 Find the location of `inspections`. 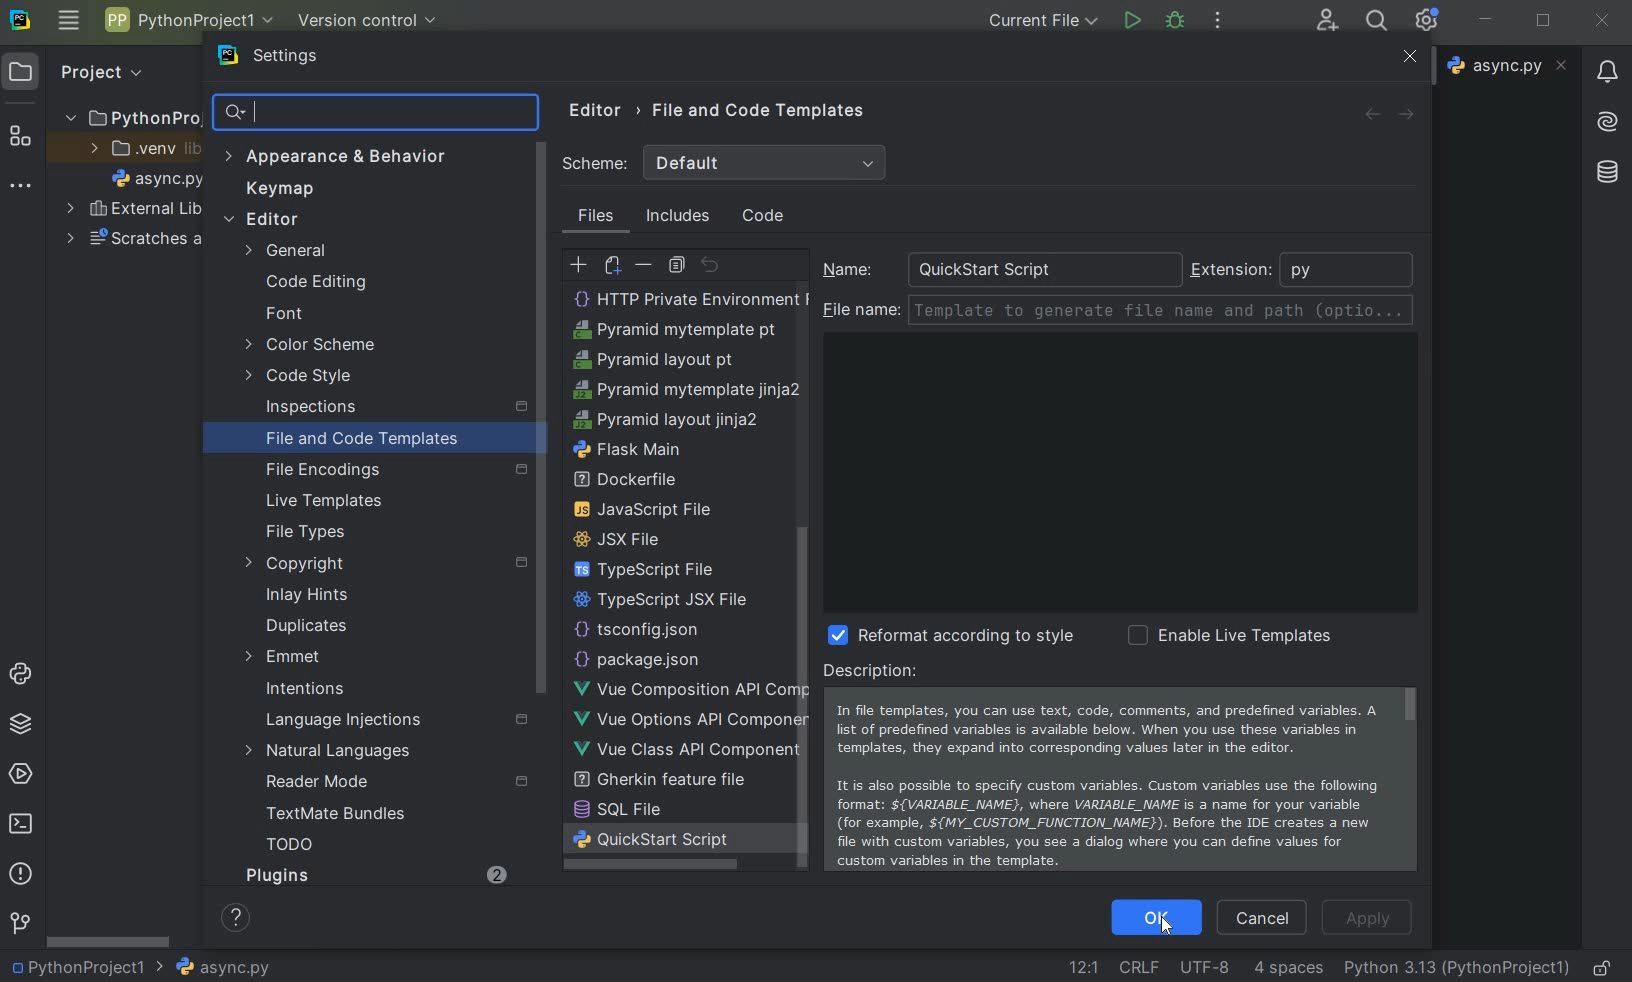

inspections is located at coordinates (391, 409).